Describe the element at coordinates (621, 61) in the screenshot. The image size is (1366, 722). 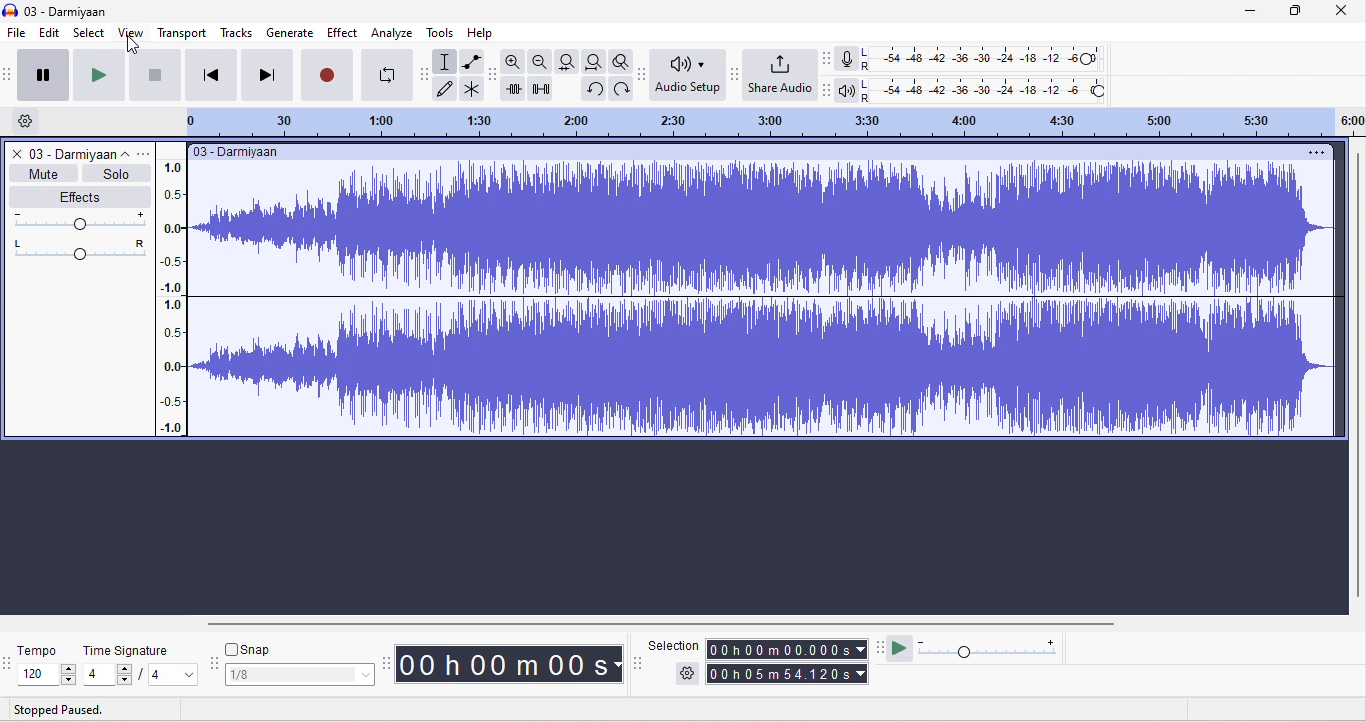
I see `toggle zoom` at that location.